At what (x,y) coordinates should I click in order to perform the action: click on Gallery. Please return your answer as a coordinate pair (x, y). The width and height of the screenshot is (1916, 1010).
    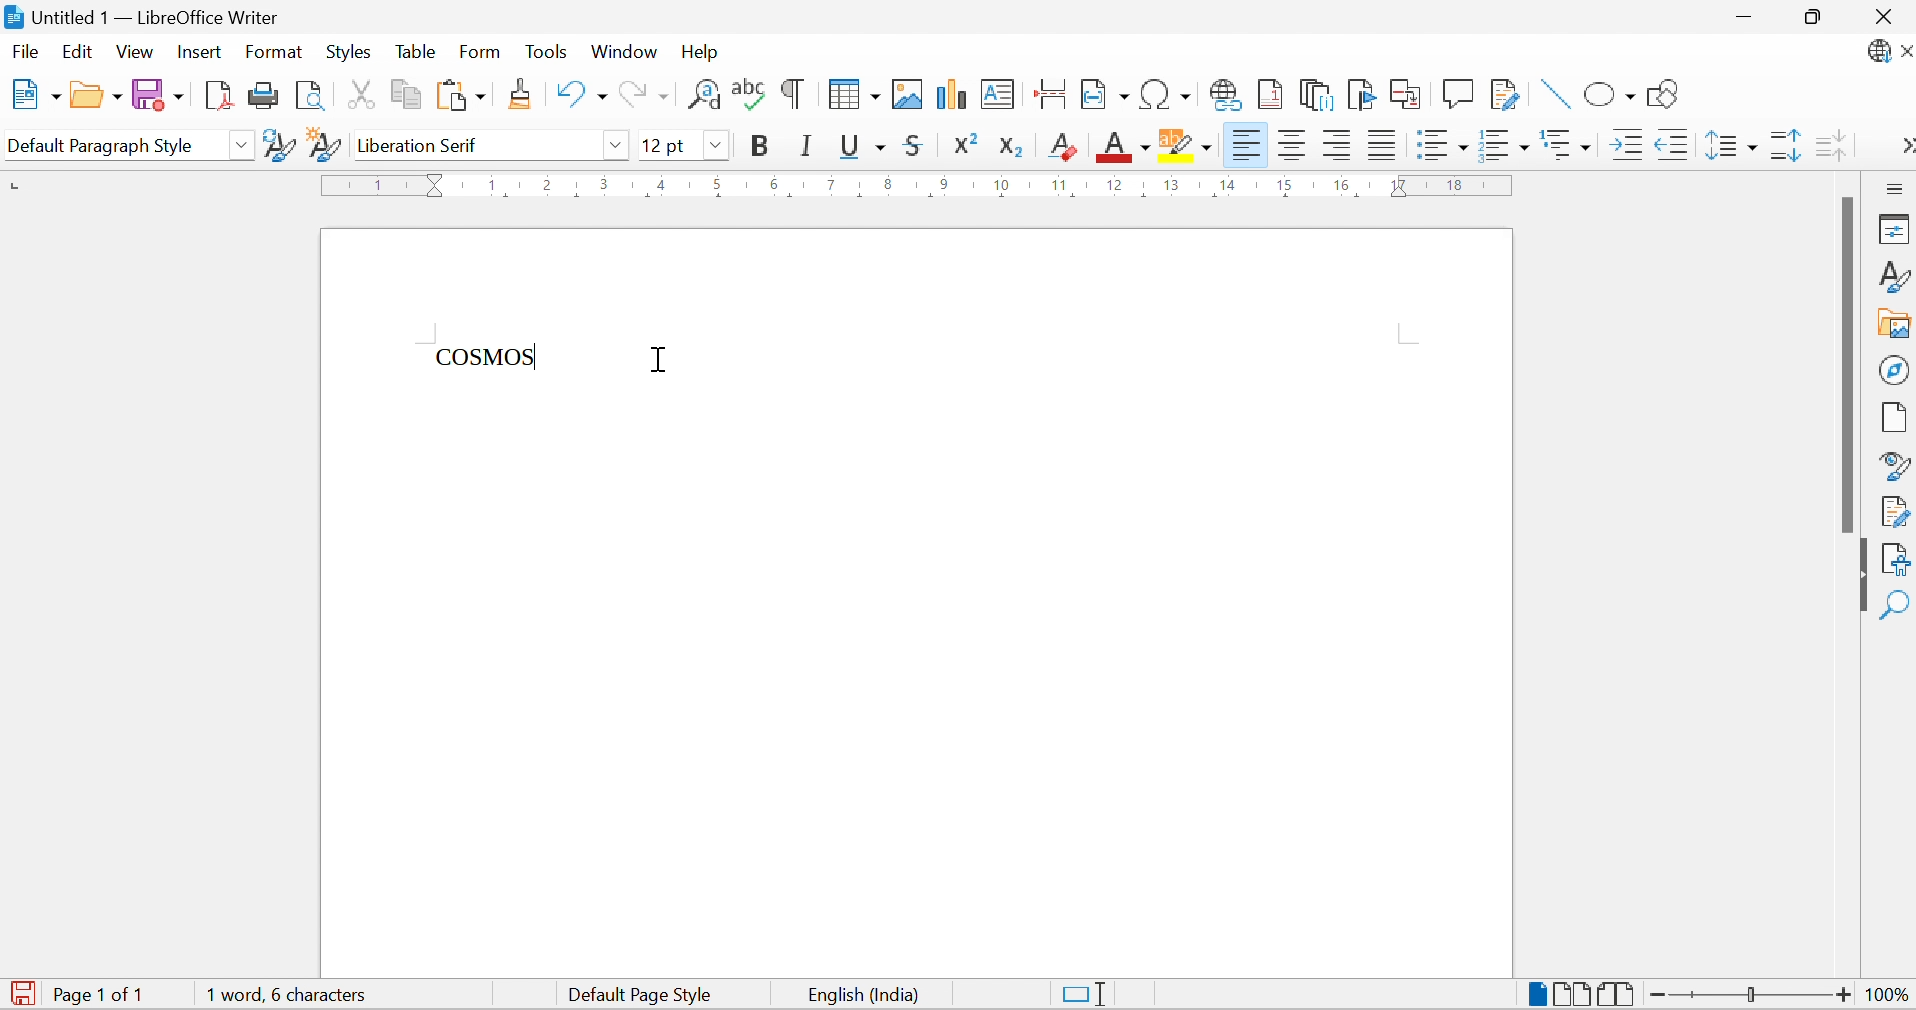
    Looking at the image, I should click on (1896, 325).